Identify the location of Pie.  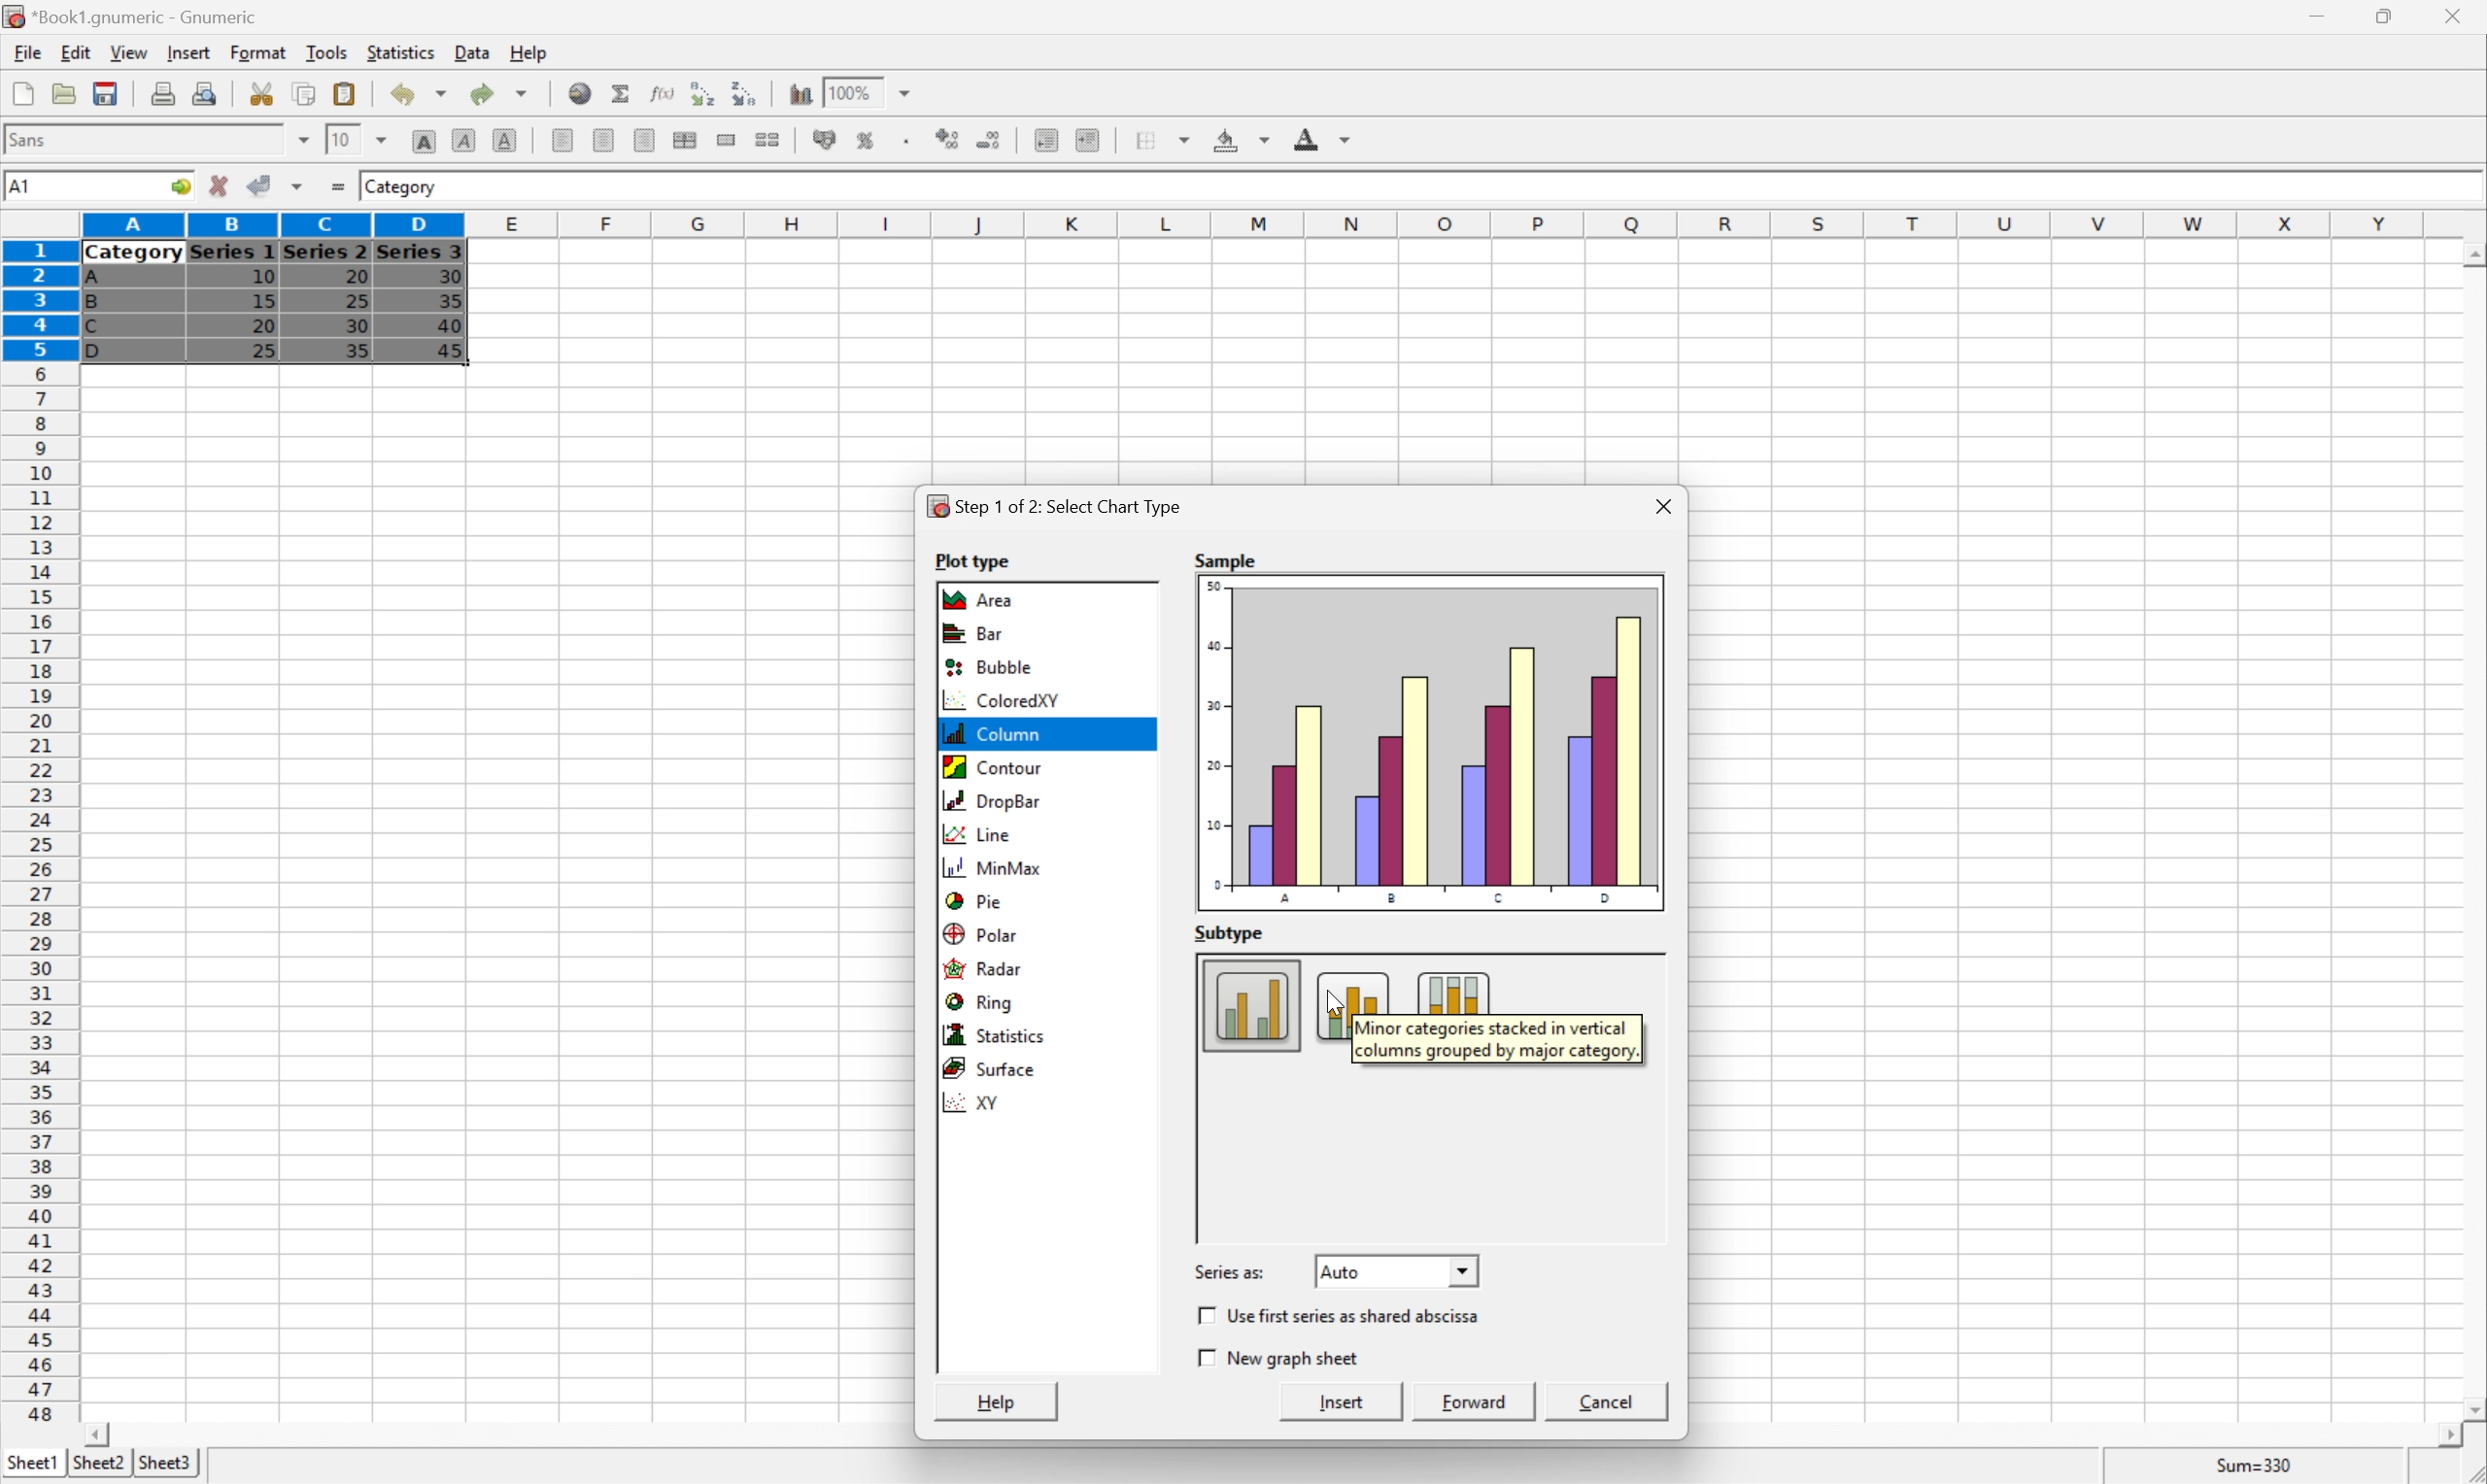
(975, 902).